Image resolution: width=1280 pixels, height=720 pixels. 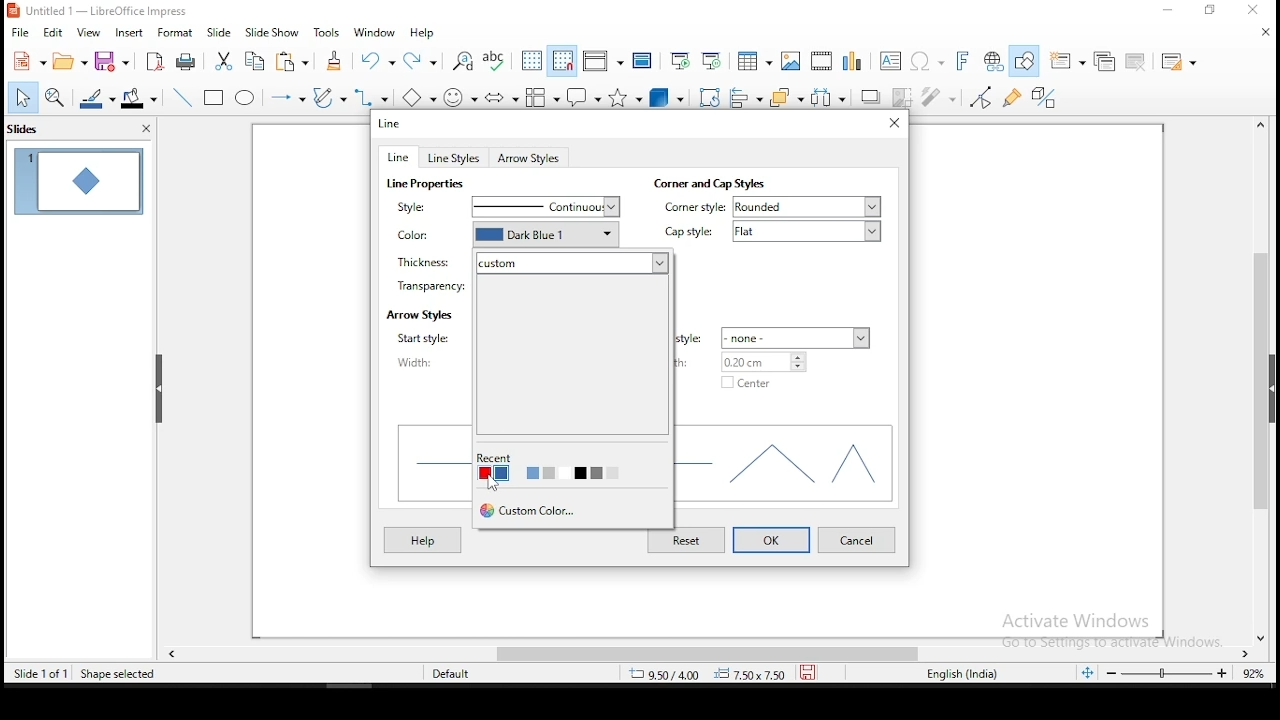 What do you see at coordinates (563, 60) in the screenshot?
I see `snap to grid` at bounding box center [563, 60].